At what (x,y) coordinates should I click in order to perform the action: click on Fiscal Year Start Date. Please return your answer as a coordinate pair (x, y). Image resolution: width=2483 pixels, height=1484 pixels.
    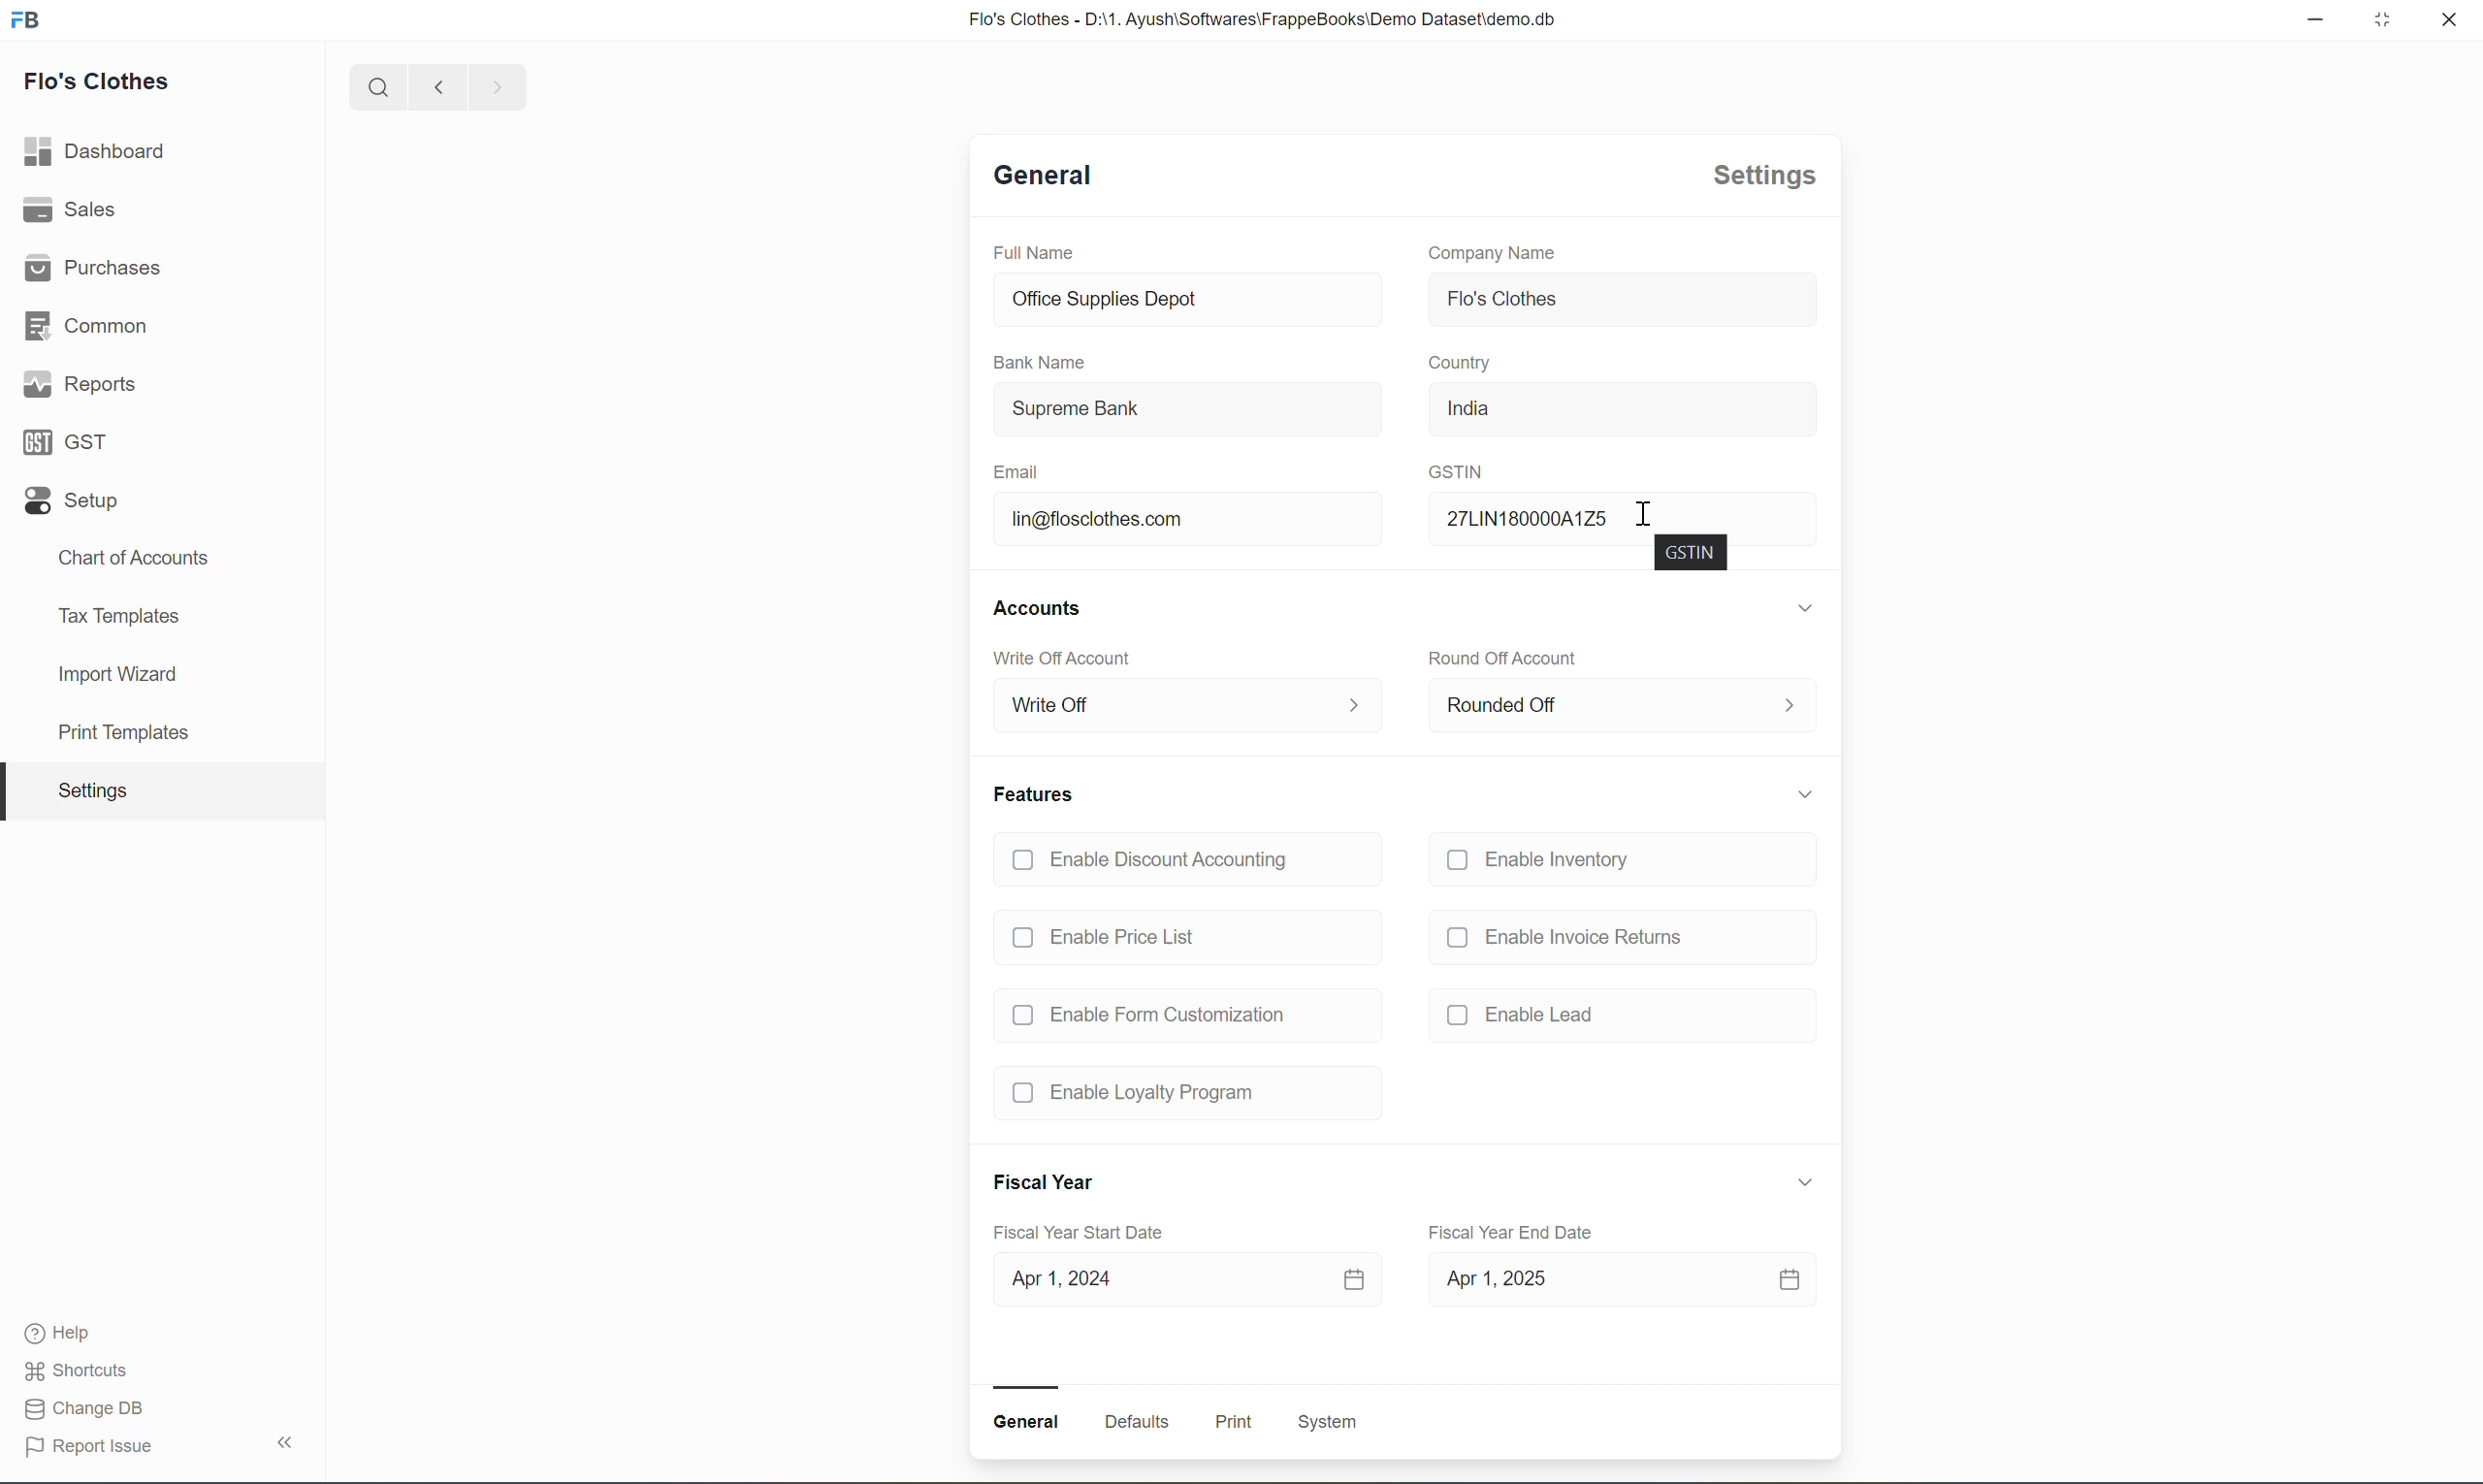
    Looking at the image, I should click on (1077, 1231).